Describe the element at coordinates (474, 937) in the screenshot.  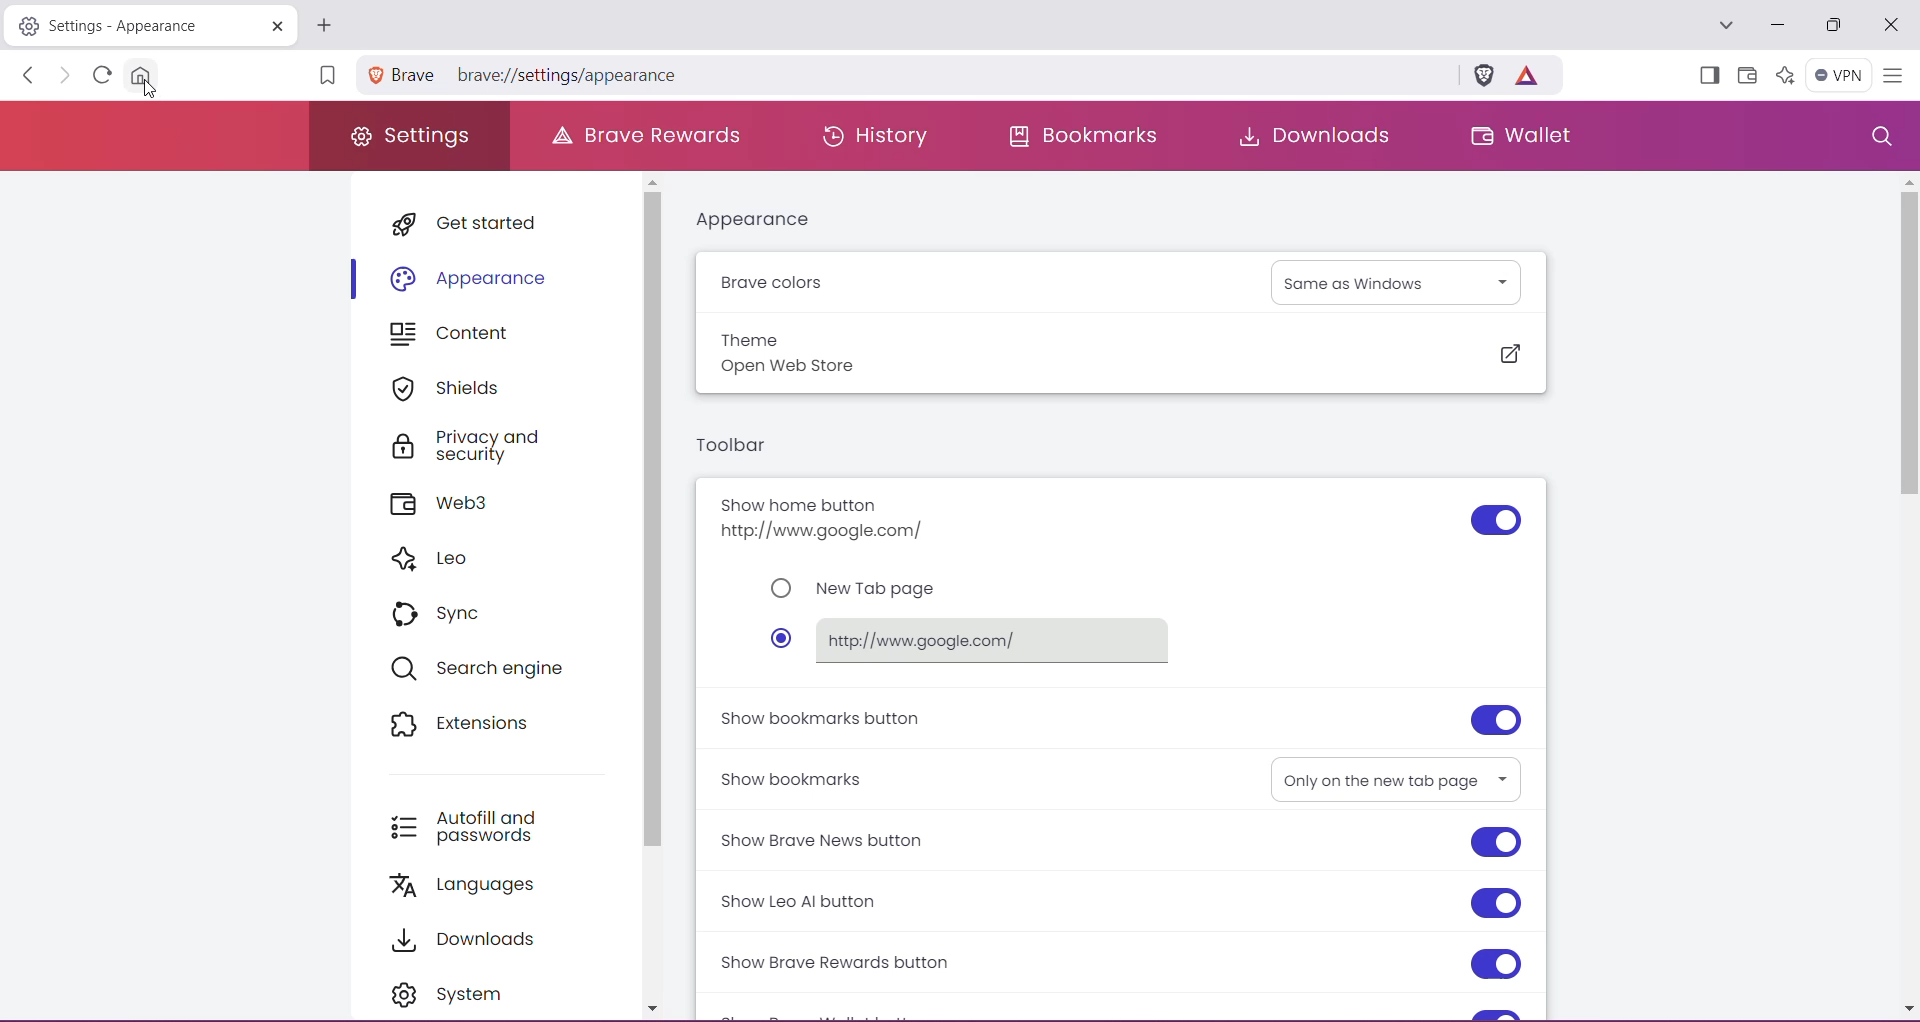
I see `Downloads` at that location.